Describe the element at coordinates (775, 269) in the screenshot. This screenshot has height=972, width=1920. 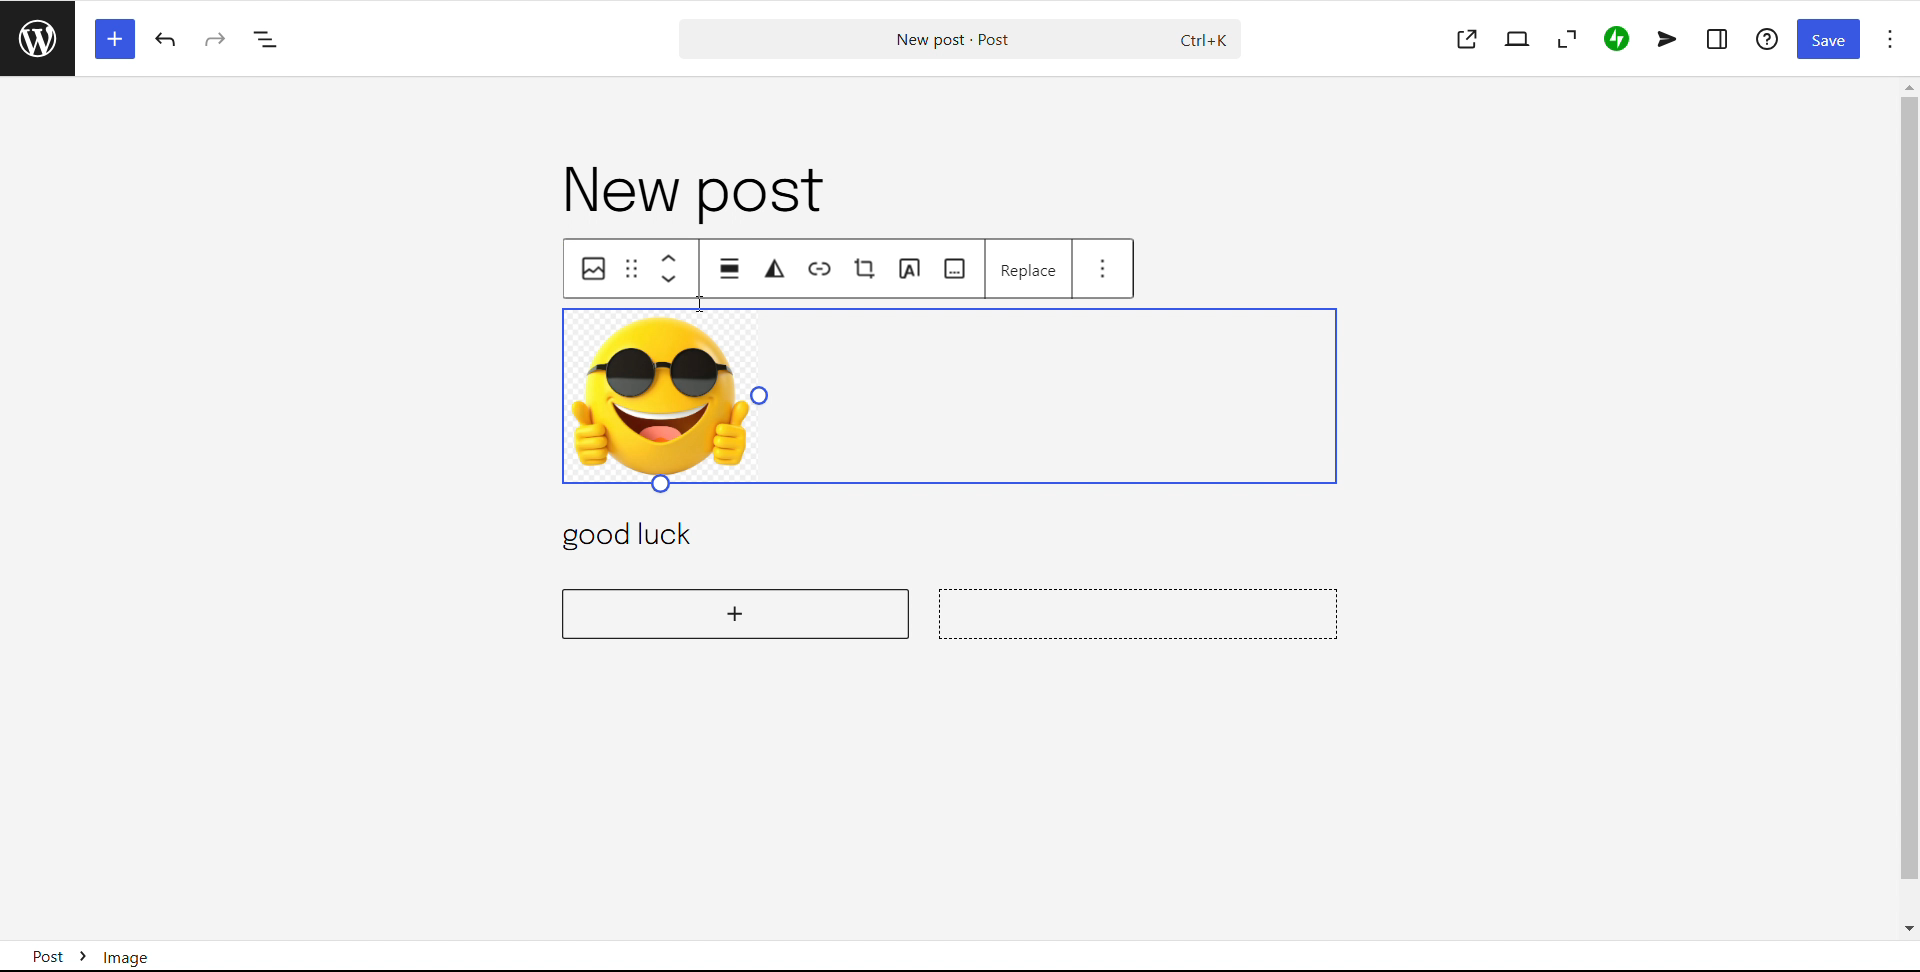
I see `apply duotone filter` at that location.